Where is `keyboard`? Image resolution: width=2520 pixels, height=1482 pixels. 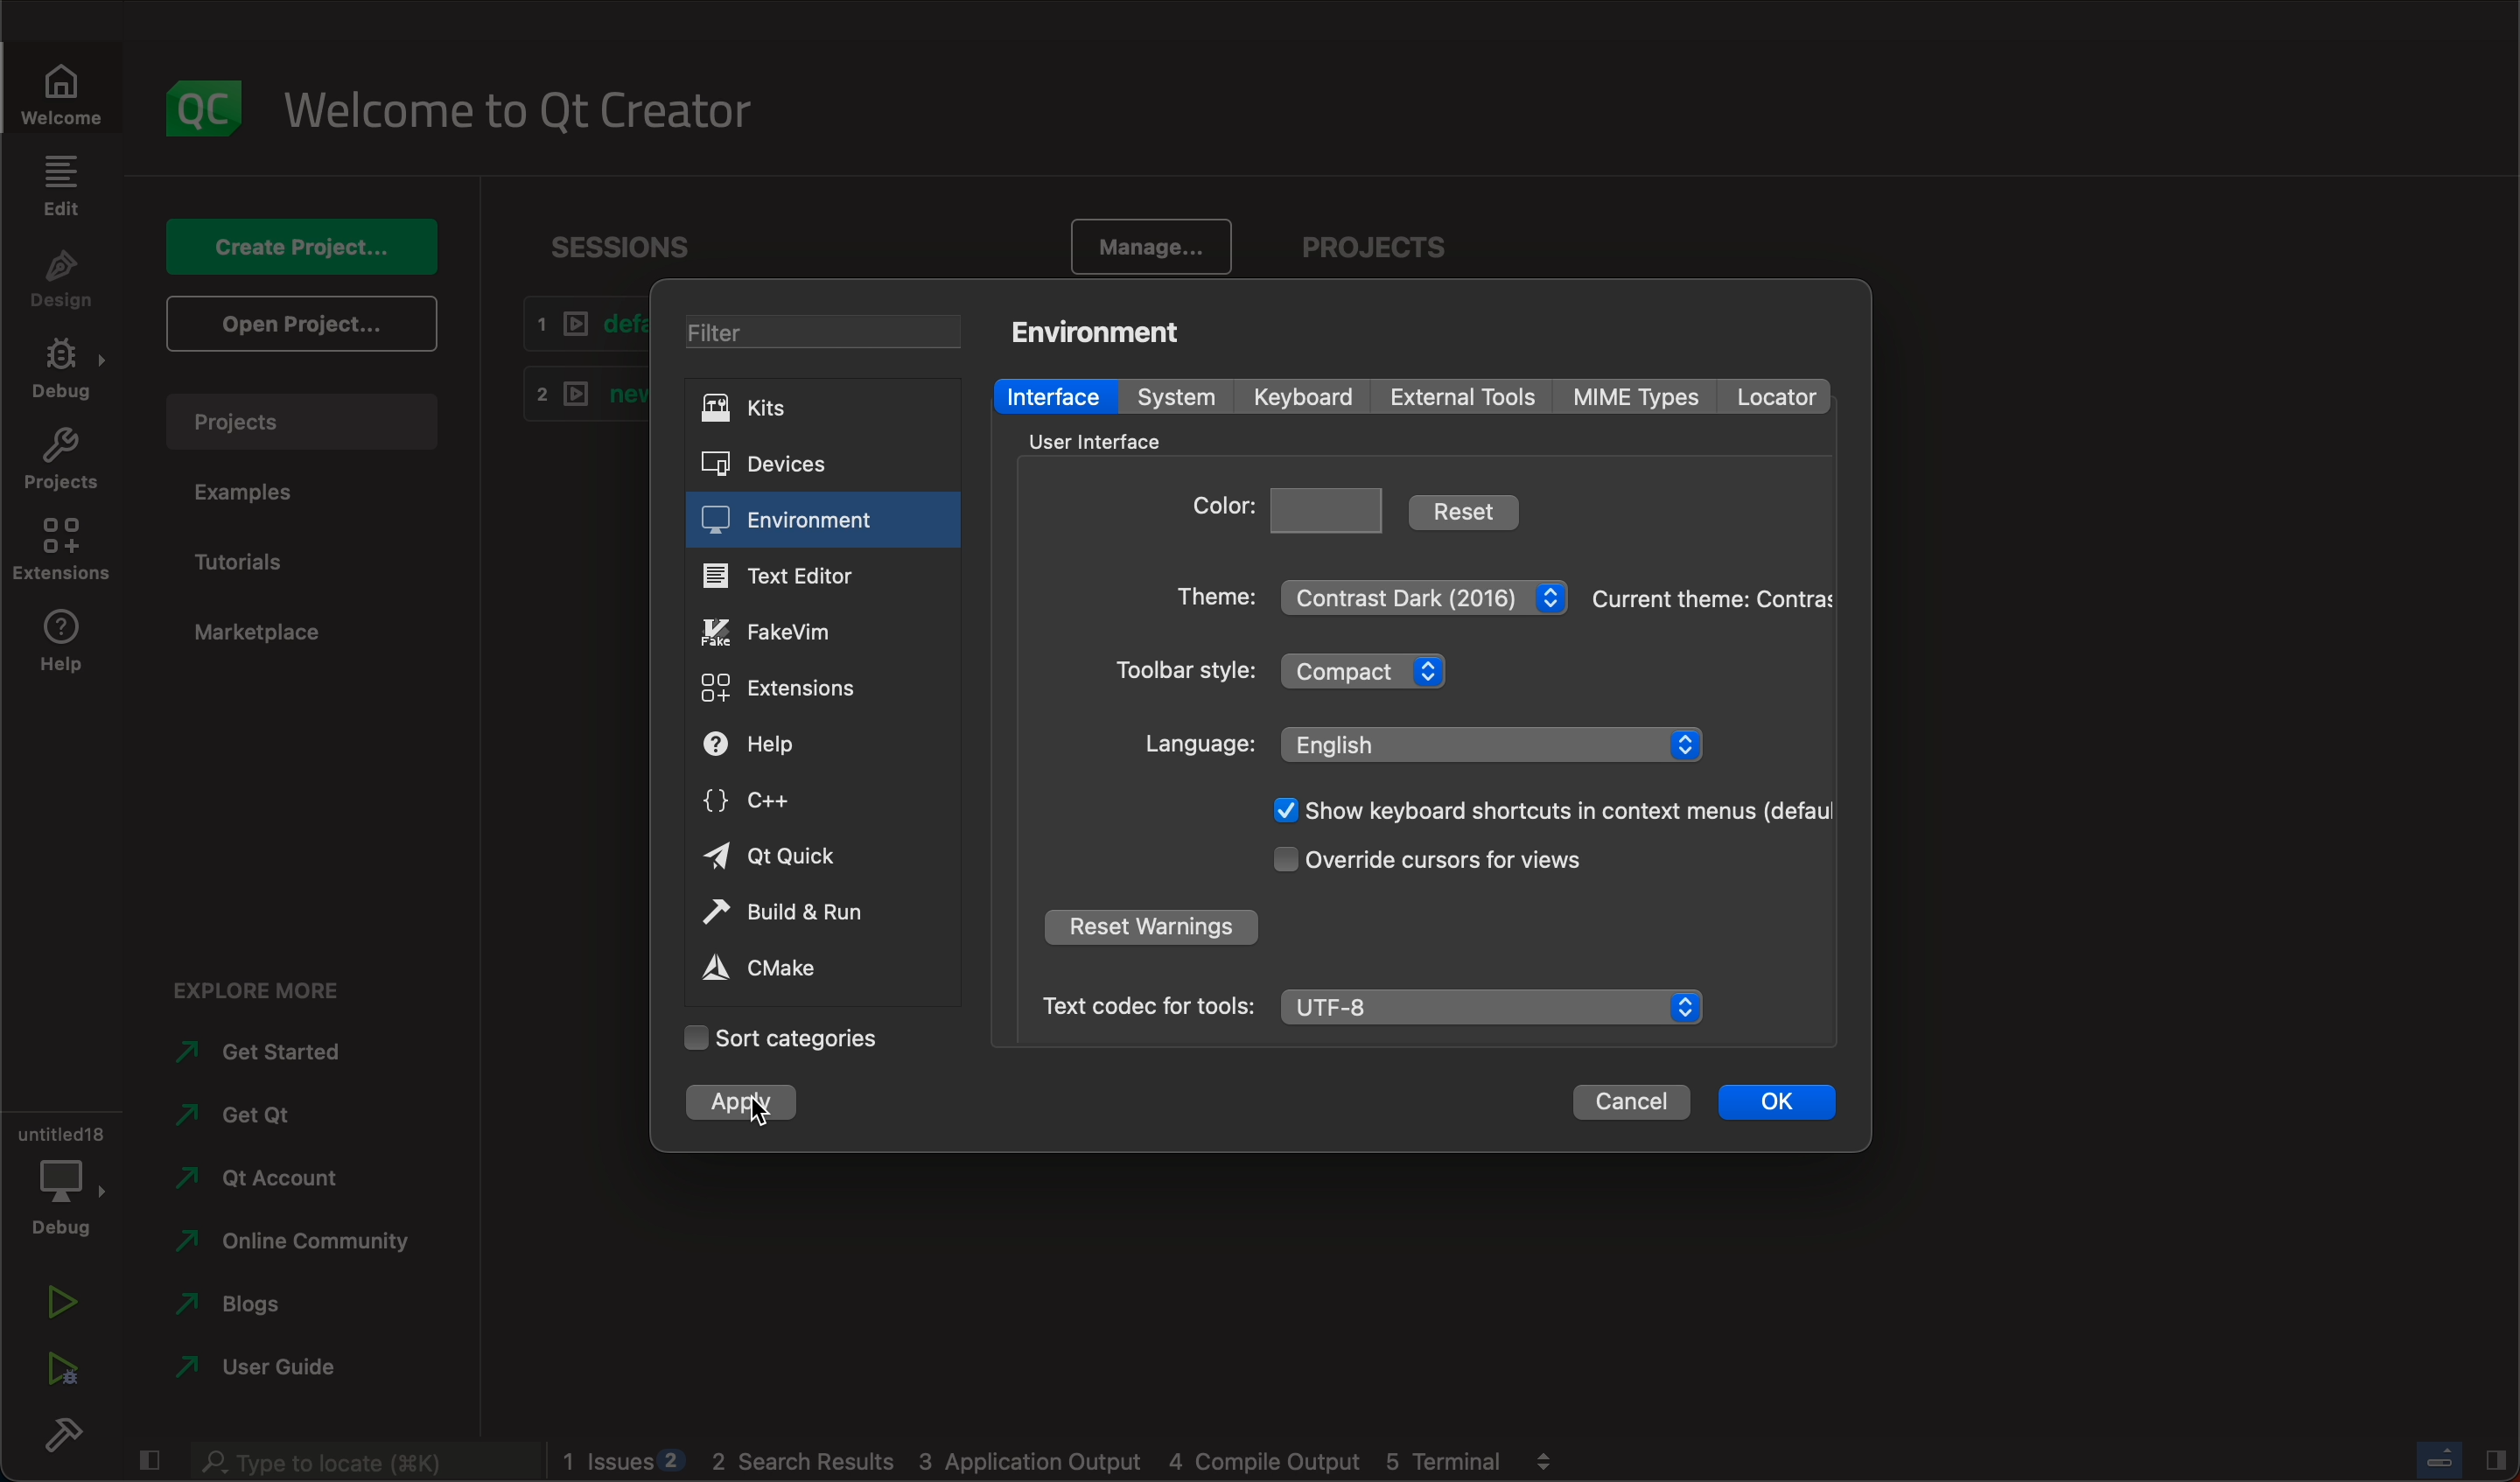
keyboard is located at coordinates (1305, 398).